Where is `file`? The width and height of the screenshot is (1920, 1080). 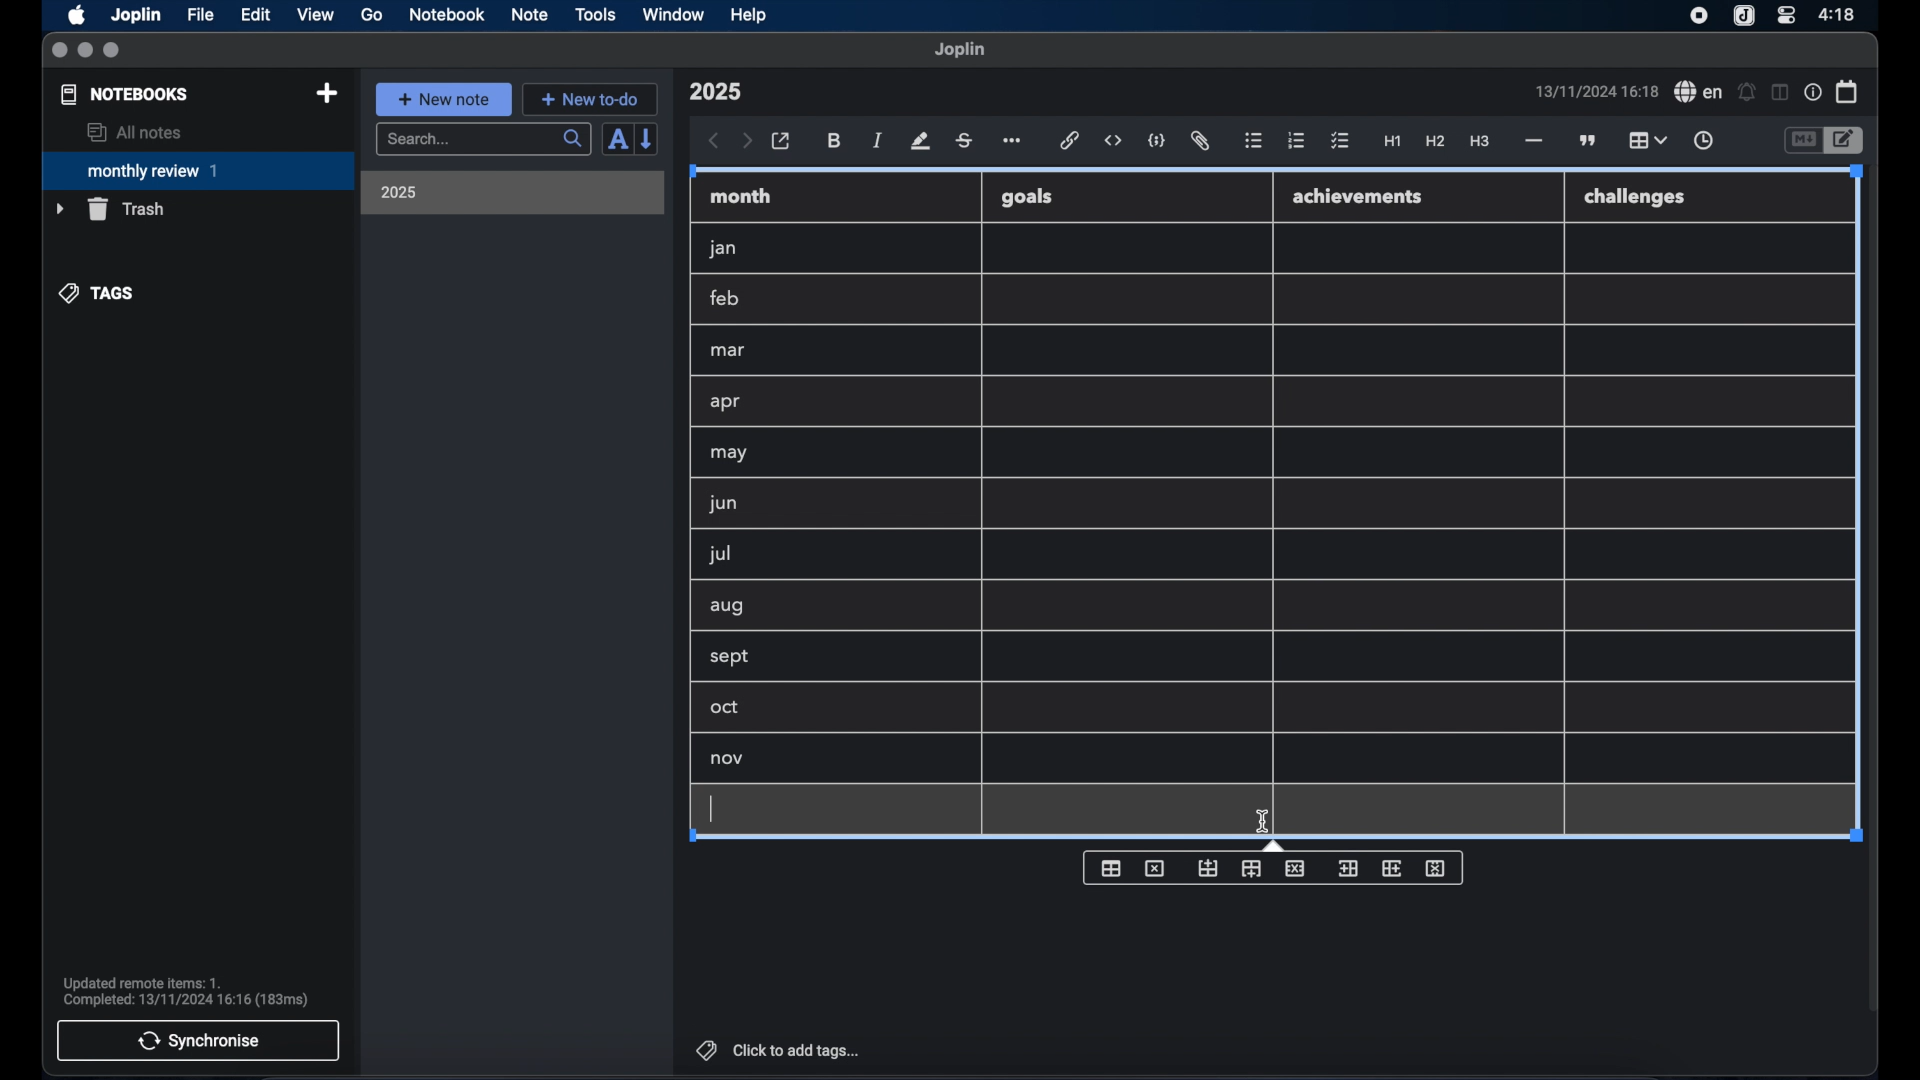 file is located at coordinates (200, 15).